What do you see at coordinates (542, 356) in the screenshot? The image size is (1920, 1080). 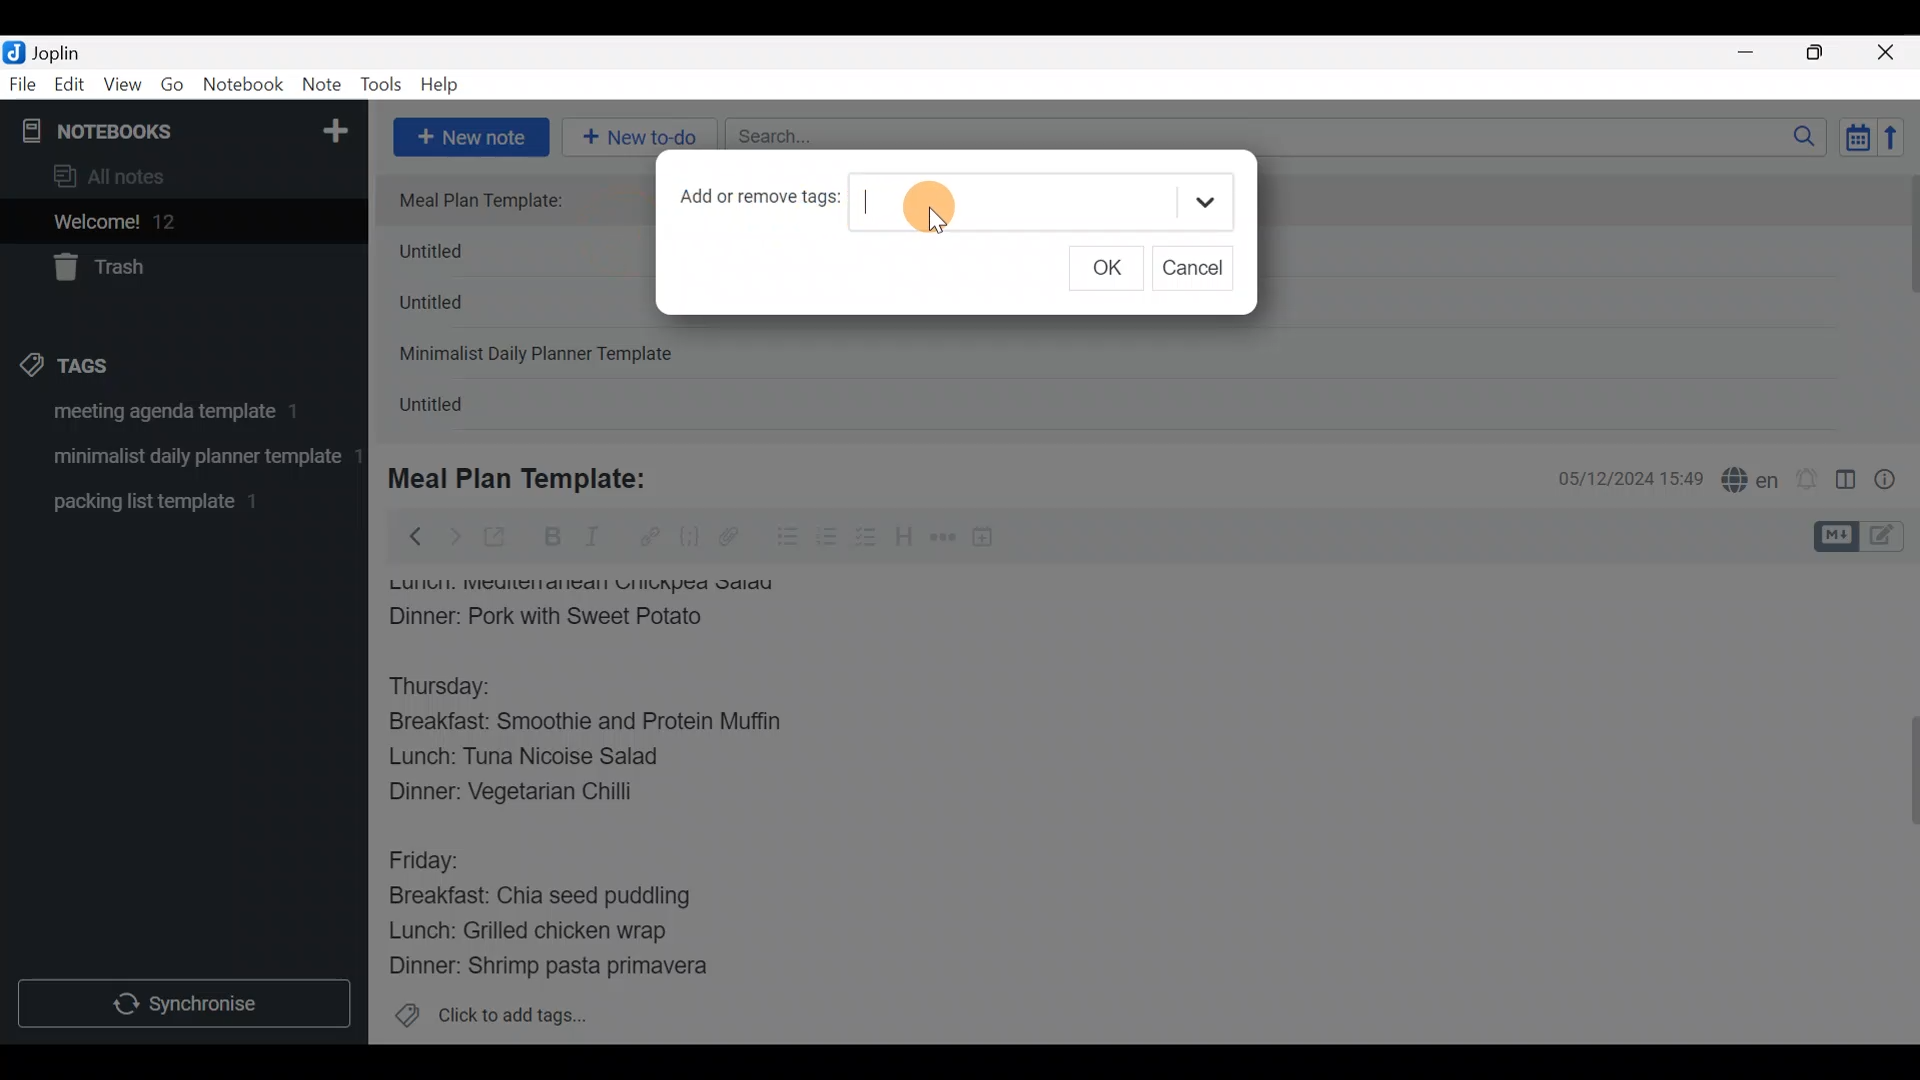 I see `Minimalist Daily Planner Template` at bounding box center [542, 356].